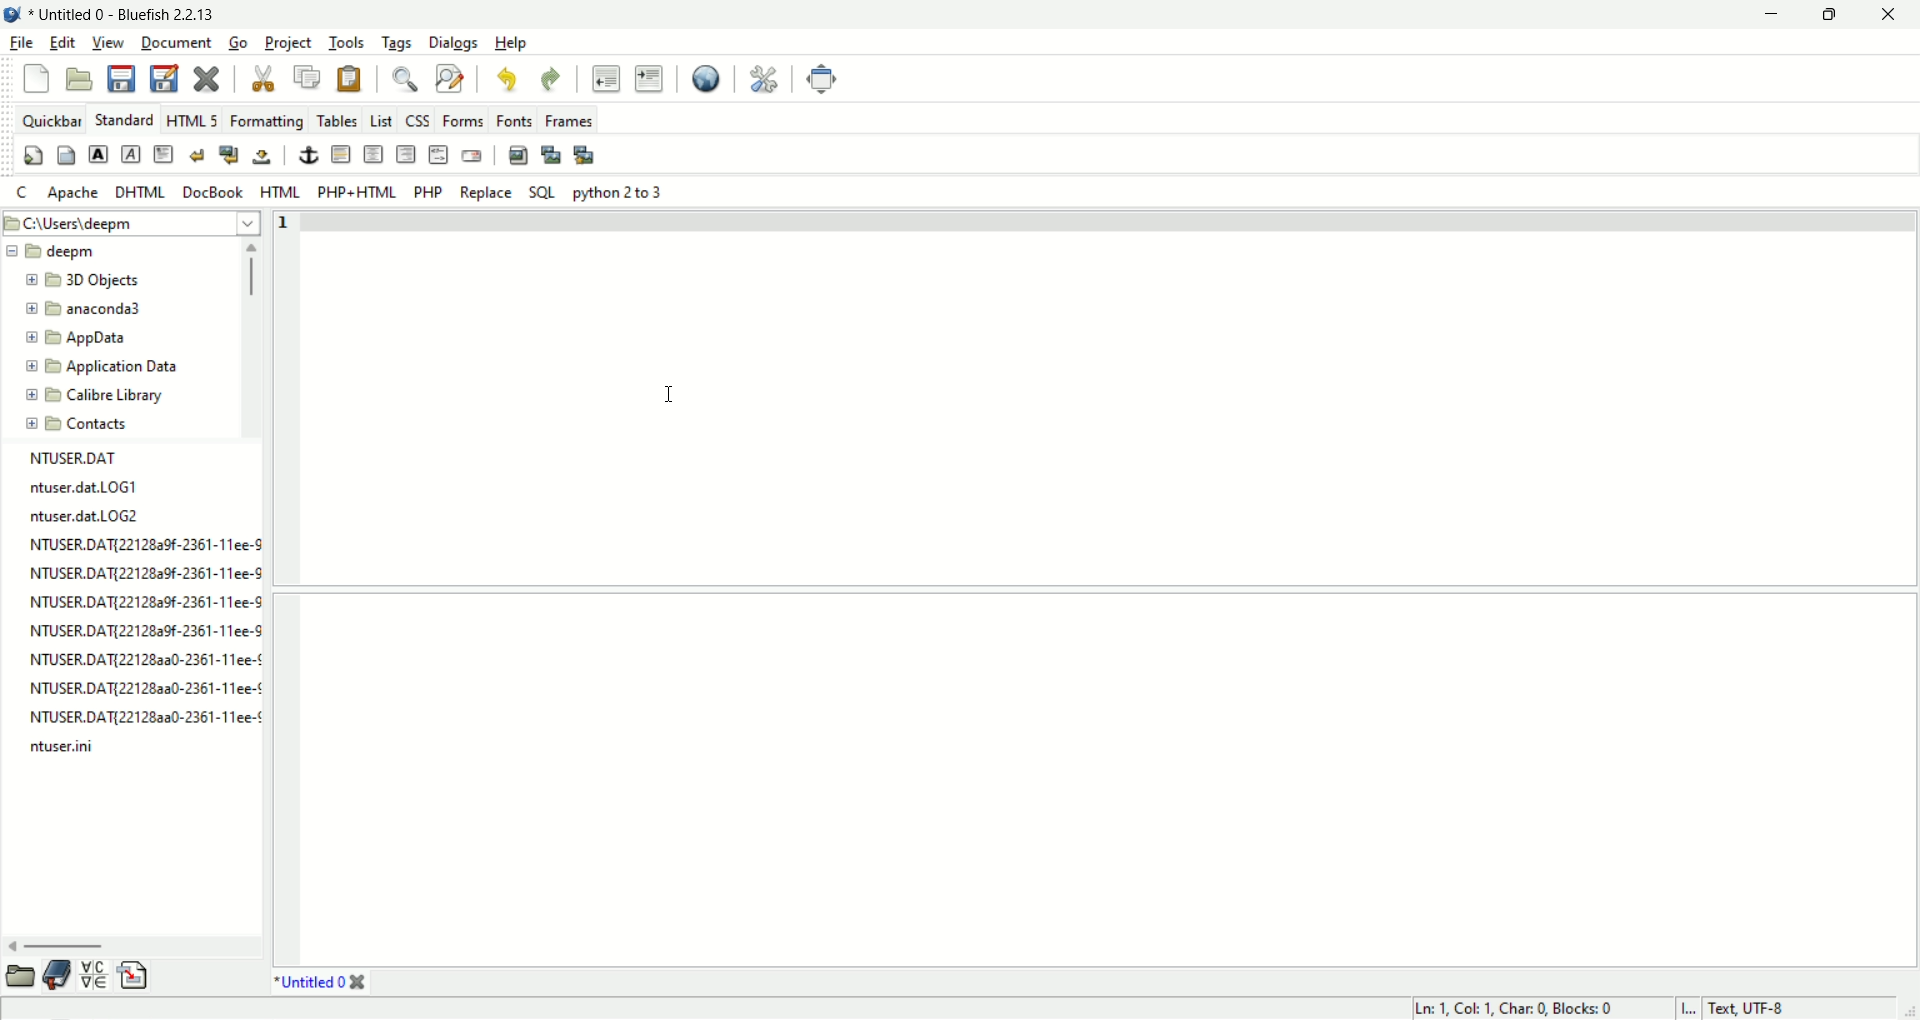 This screenshot has width=1920, height=1020. Describe the element at coordinates (288, 43) in the screenshot. I see `project` at that location.